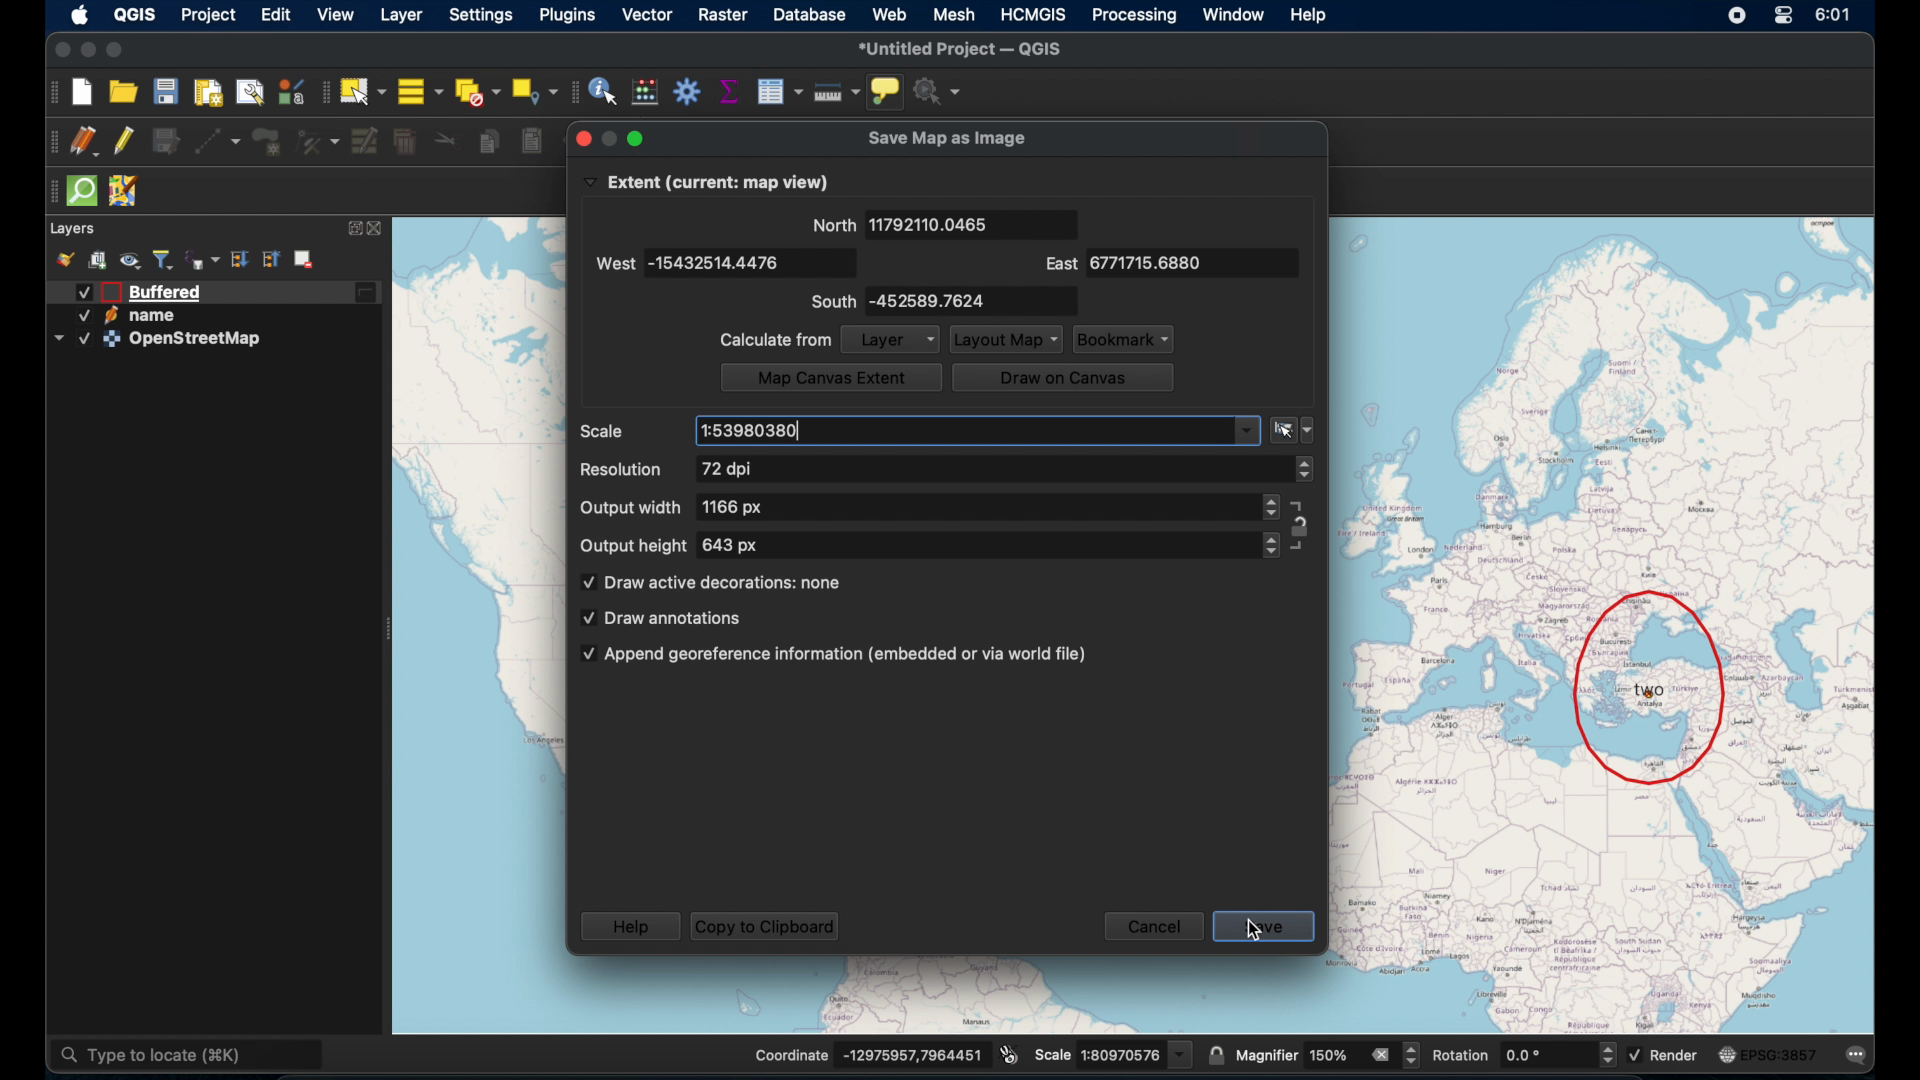 The height and width of the screenshot is (1080, 1920). Describe the element at coordinates (418, 90) in the screenshot. I see `select all features` at that location.